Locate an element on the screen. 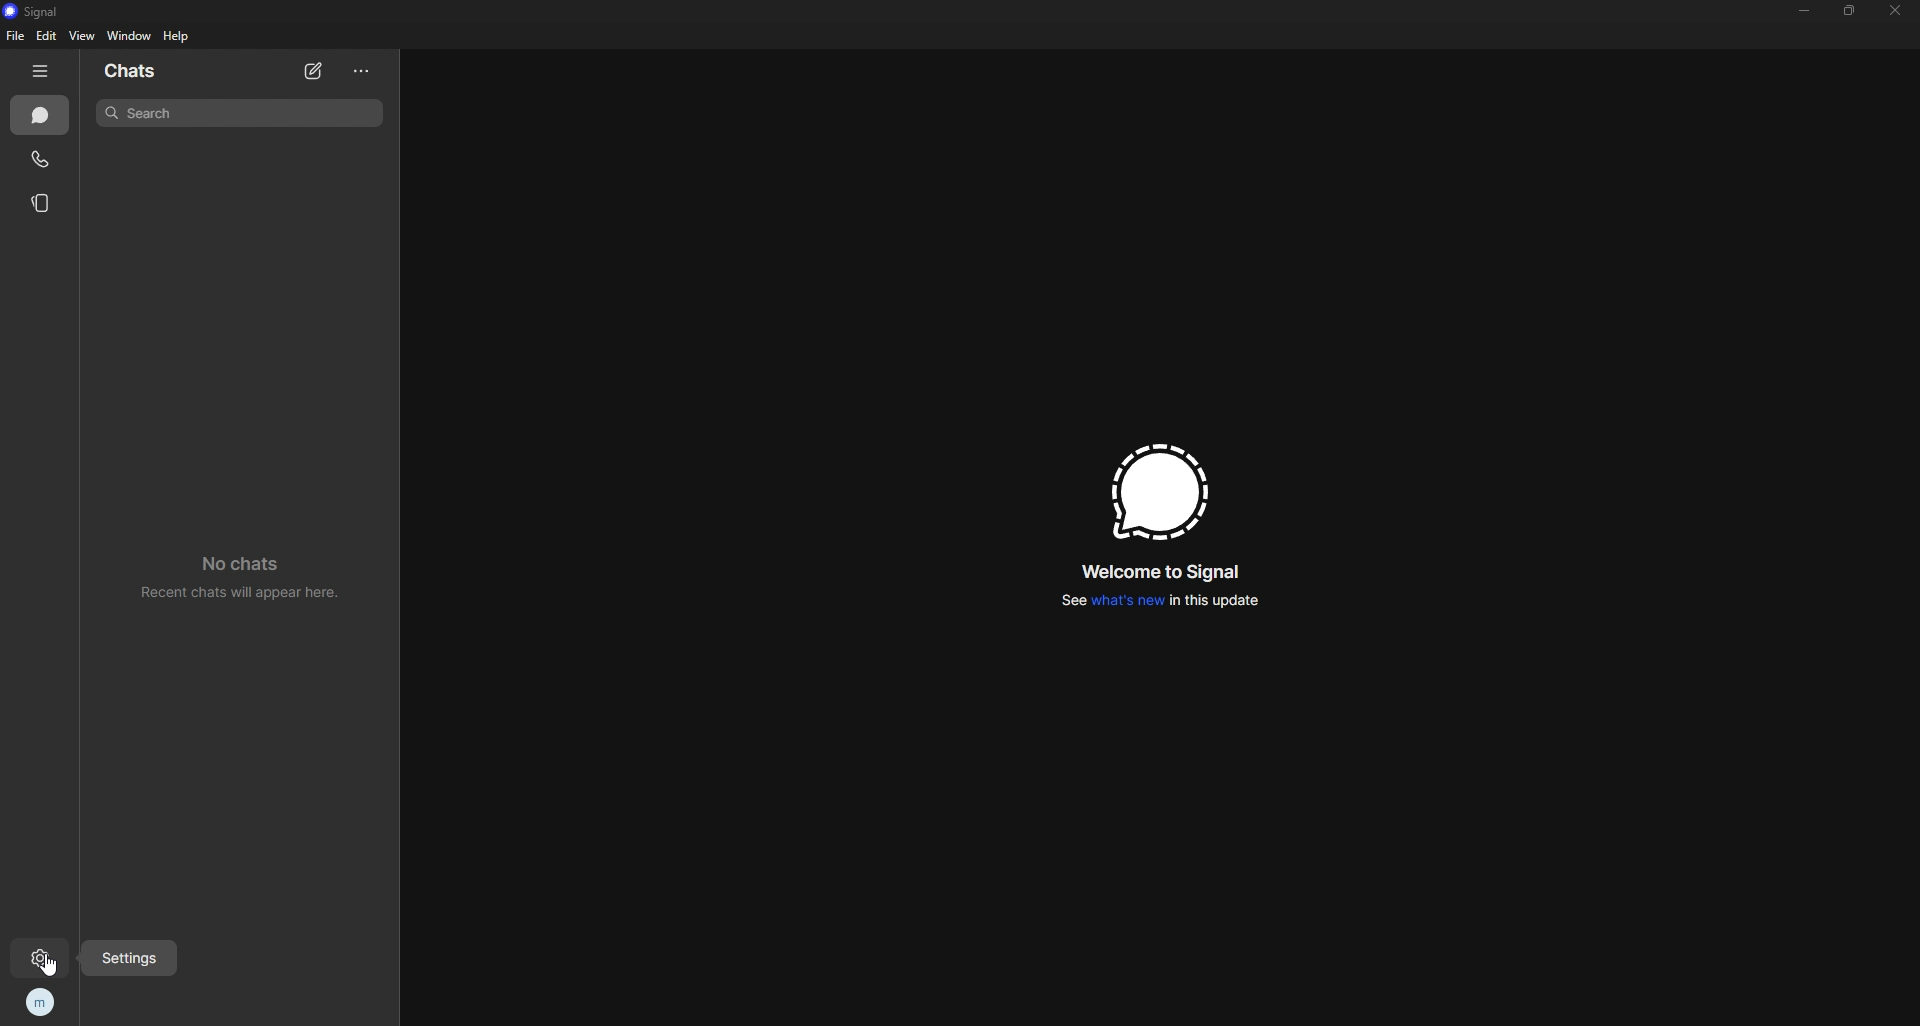 This screenshot has height=1026, width=1920. calls is located at coordinates (42, 160).